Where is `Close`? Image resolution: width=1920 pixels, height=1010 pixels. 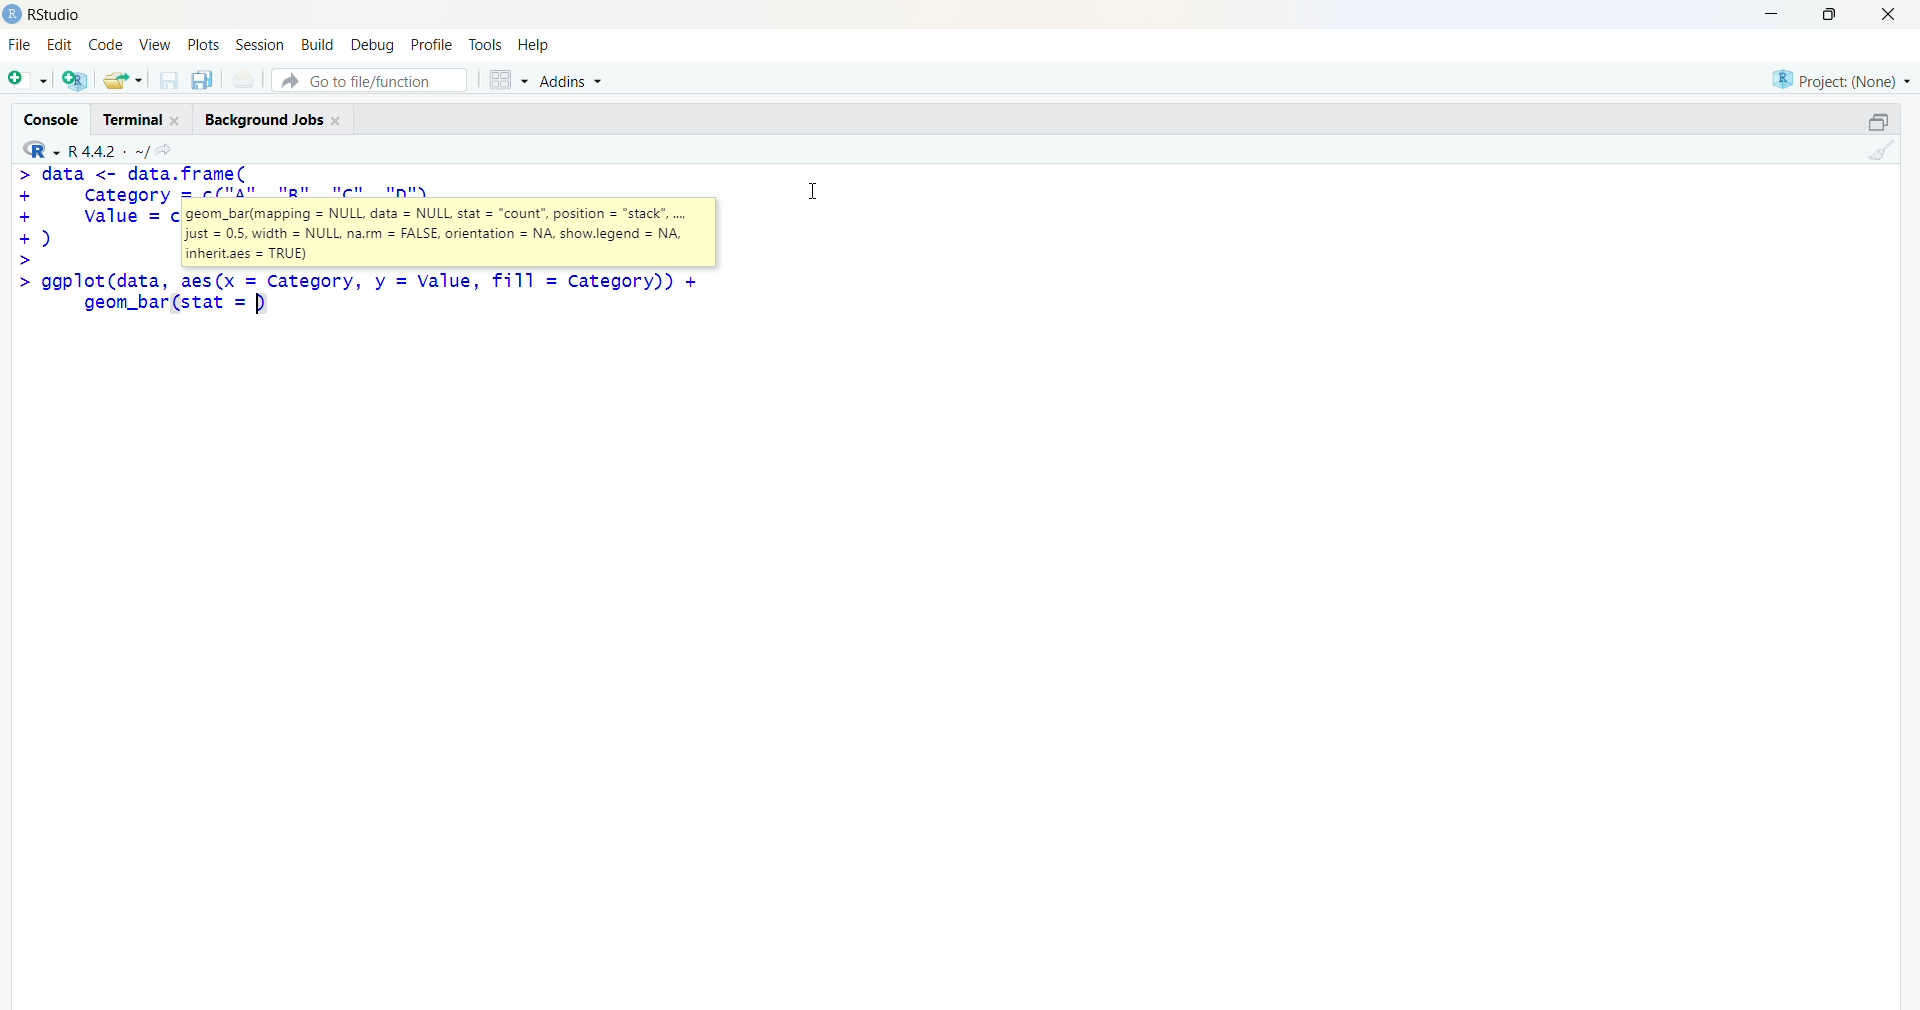 Close is located at coordinates (1885, 14).